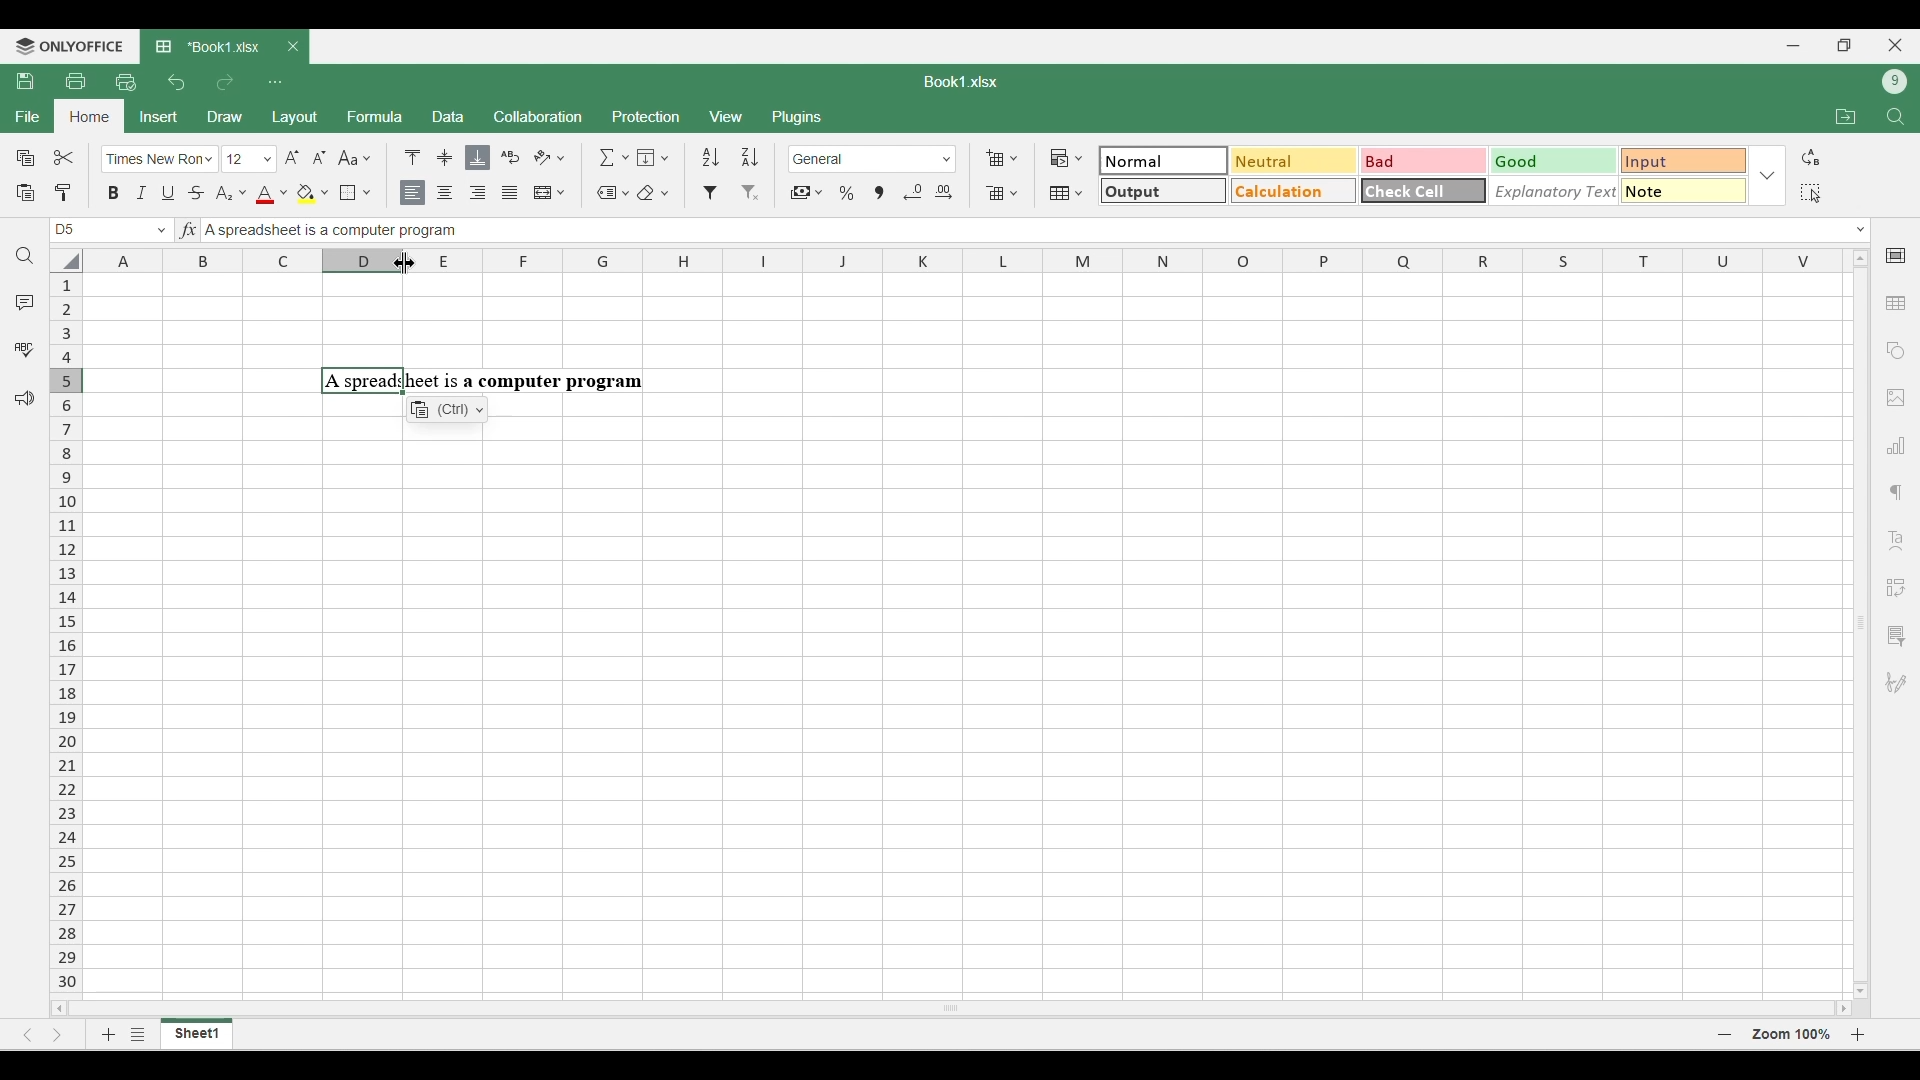 The image size is (1920, 1080). I want to click on Book1.xlsx, so click(961, 82).